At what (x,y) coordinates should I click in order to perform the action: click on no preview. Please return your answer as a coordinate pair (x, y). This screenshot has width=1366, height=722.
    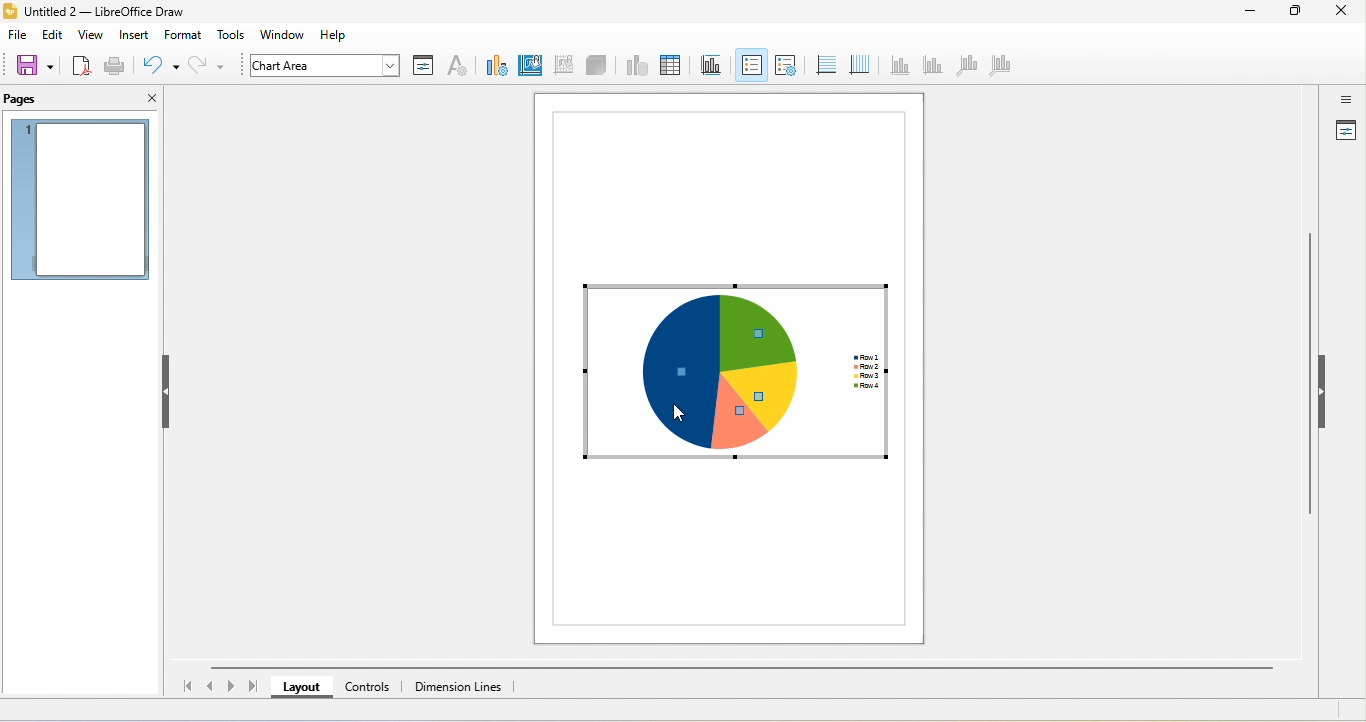
    Looking at the image, I should click on (81, 201).